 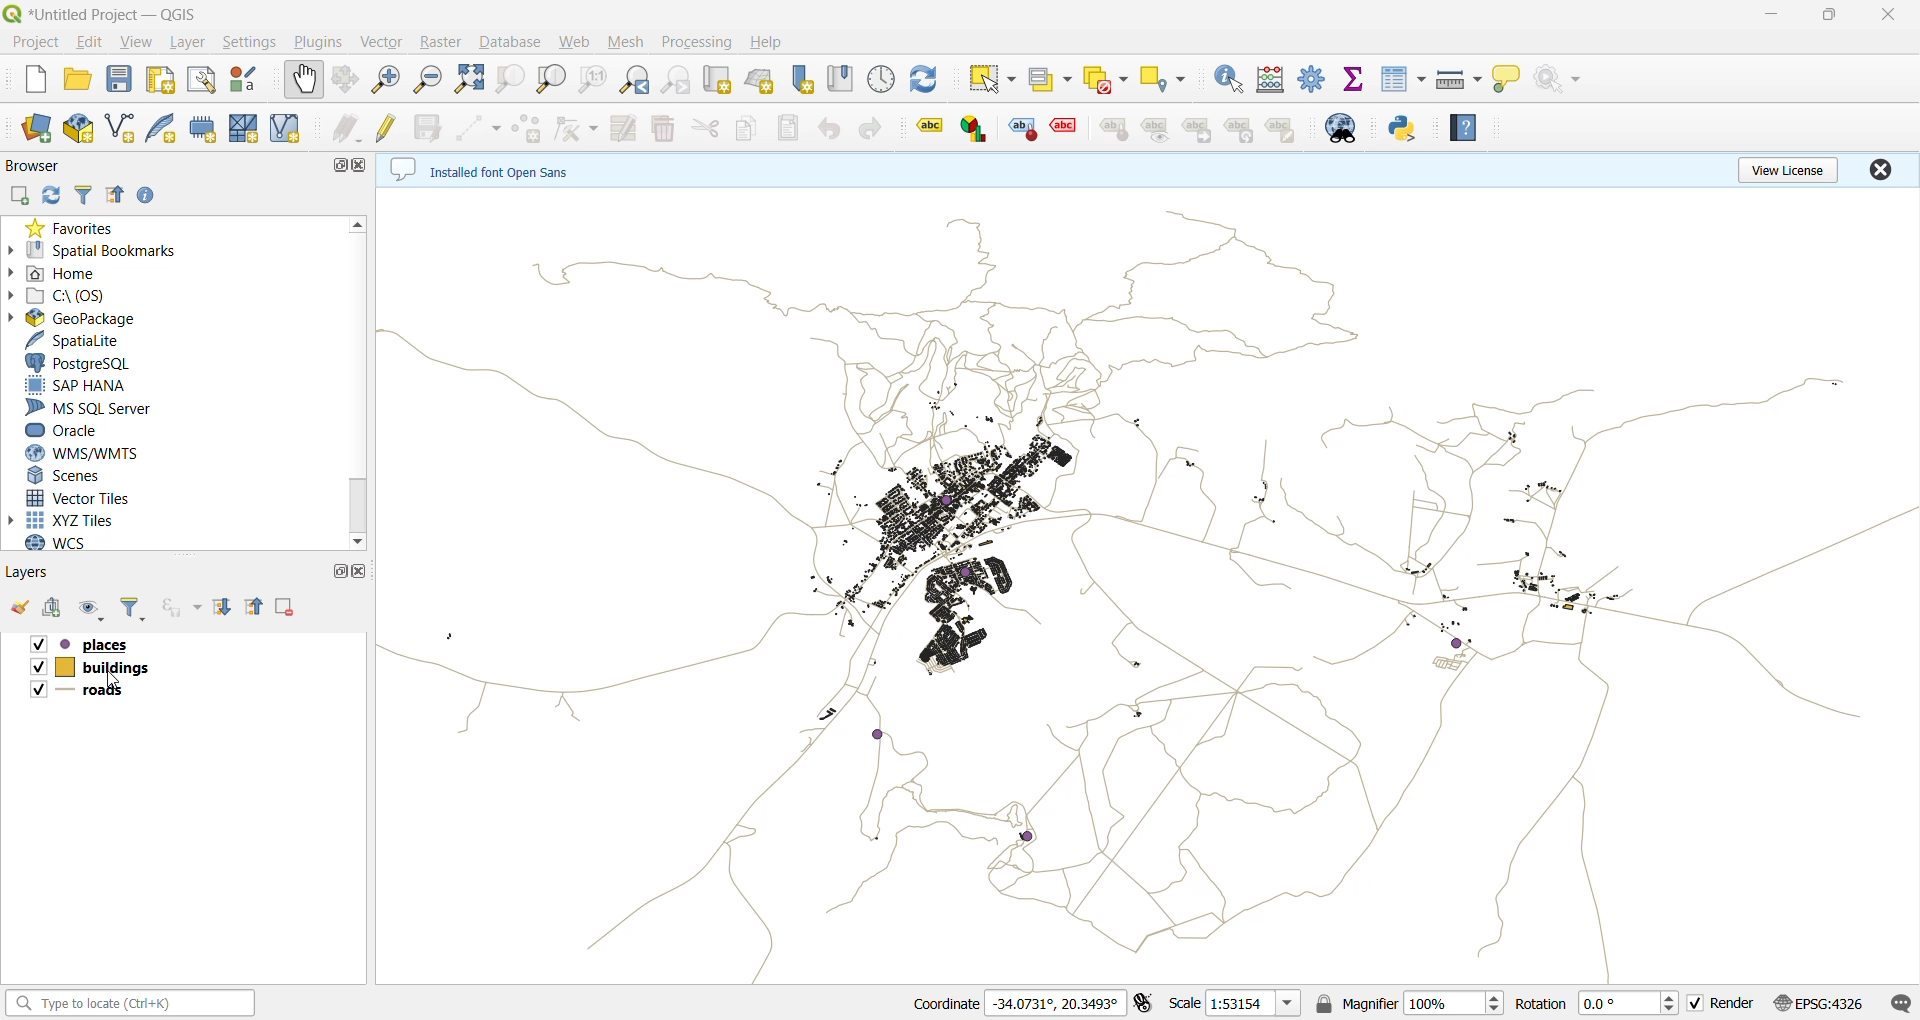 I want to click on attributes table, so click(x=1402, y=79).